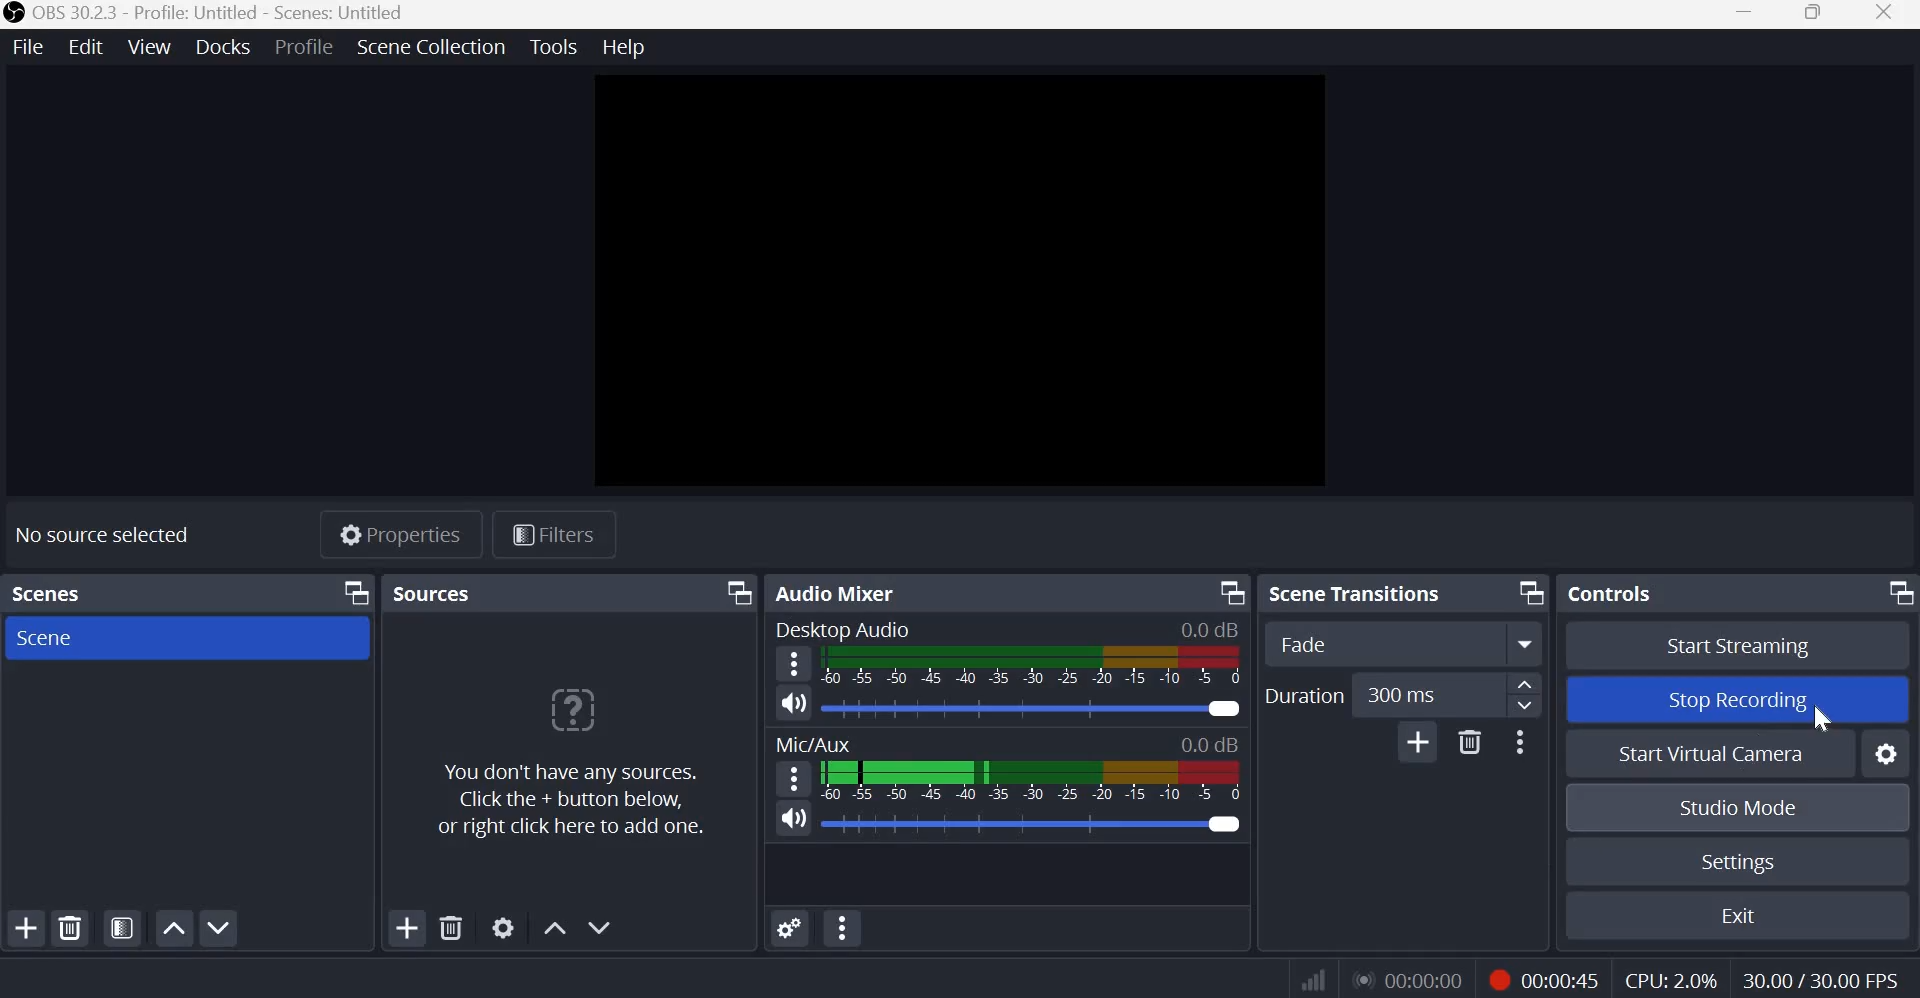 The width and height of the screenshot is (1920, 998). What do you see at coordinates (838, 629) in the screenshot?
I see `Desktop Audio` at bounding box center [838, 629].